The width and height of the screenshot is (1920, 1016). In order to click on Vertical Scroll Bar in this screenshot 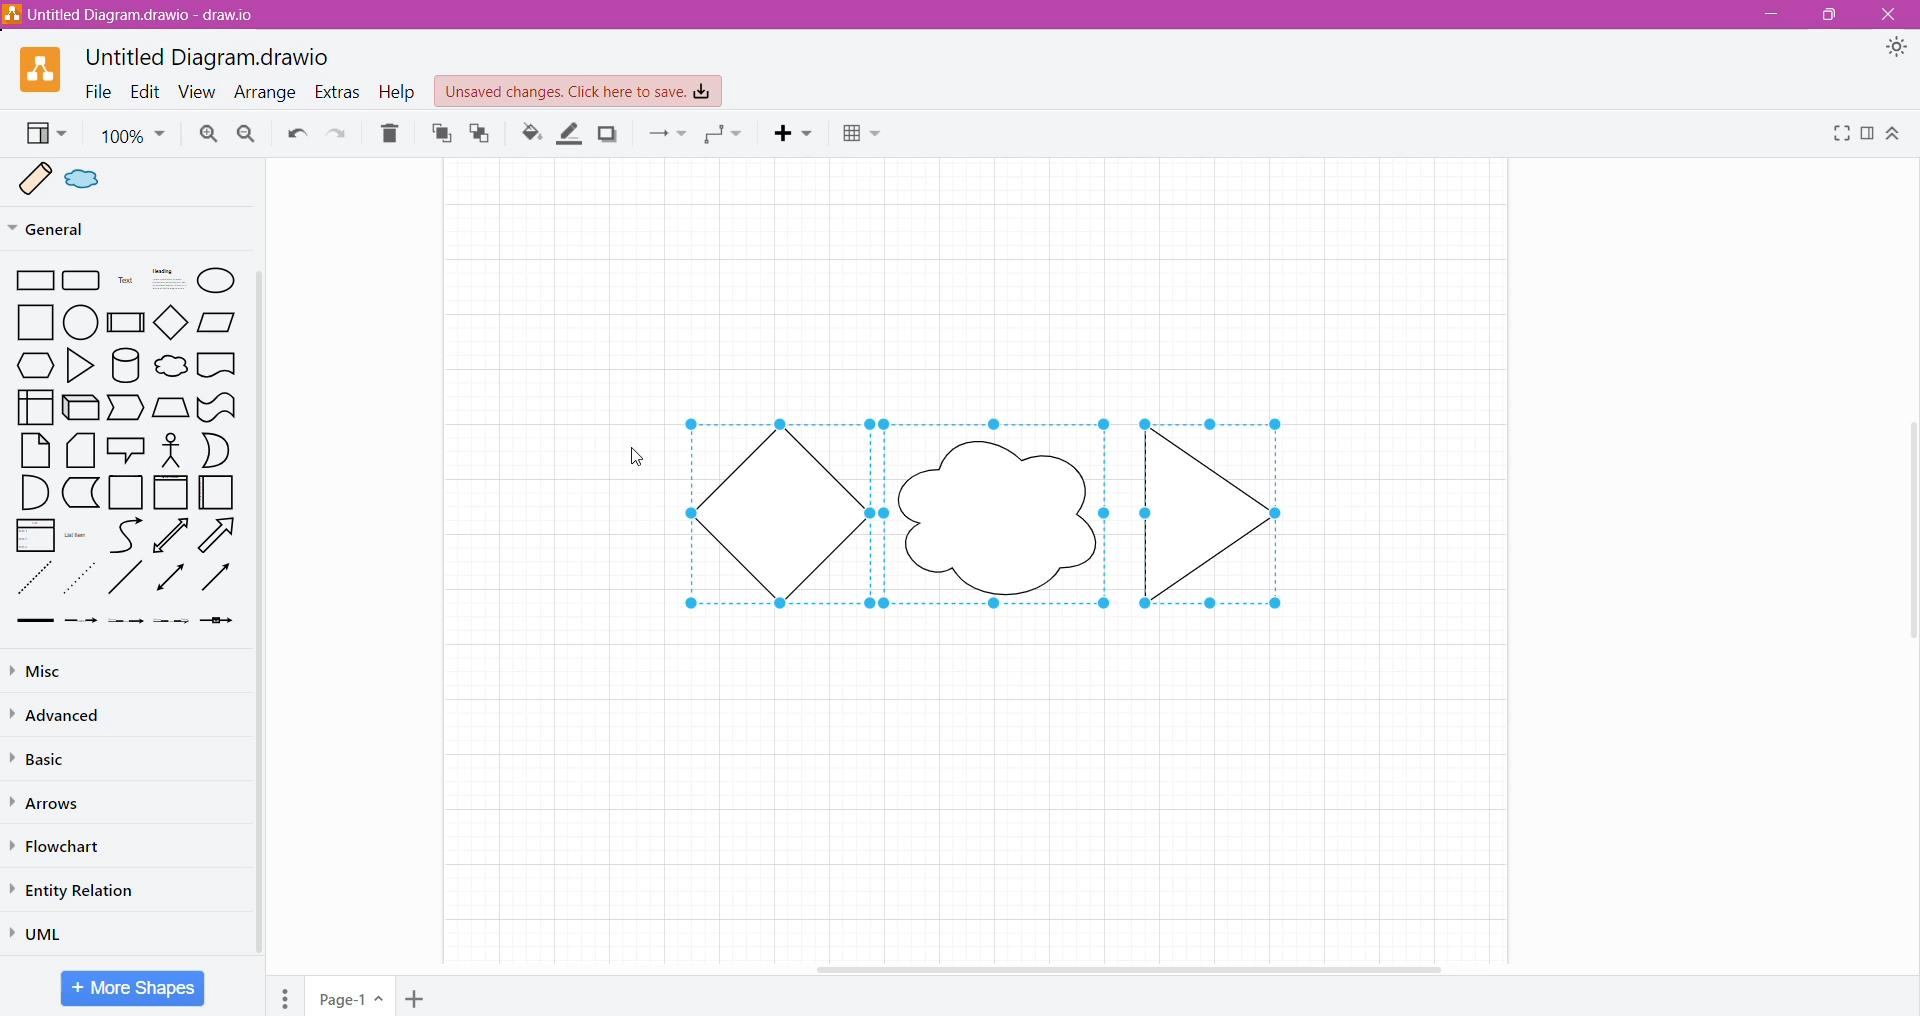, I will do `click(1908, 527)`.